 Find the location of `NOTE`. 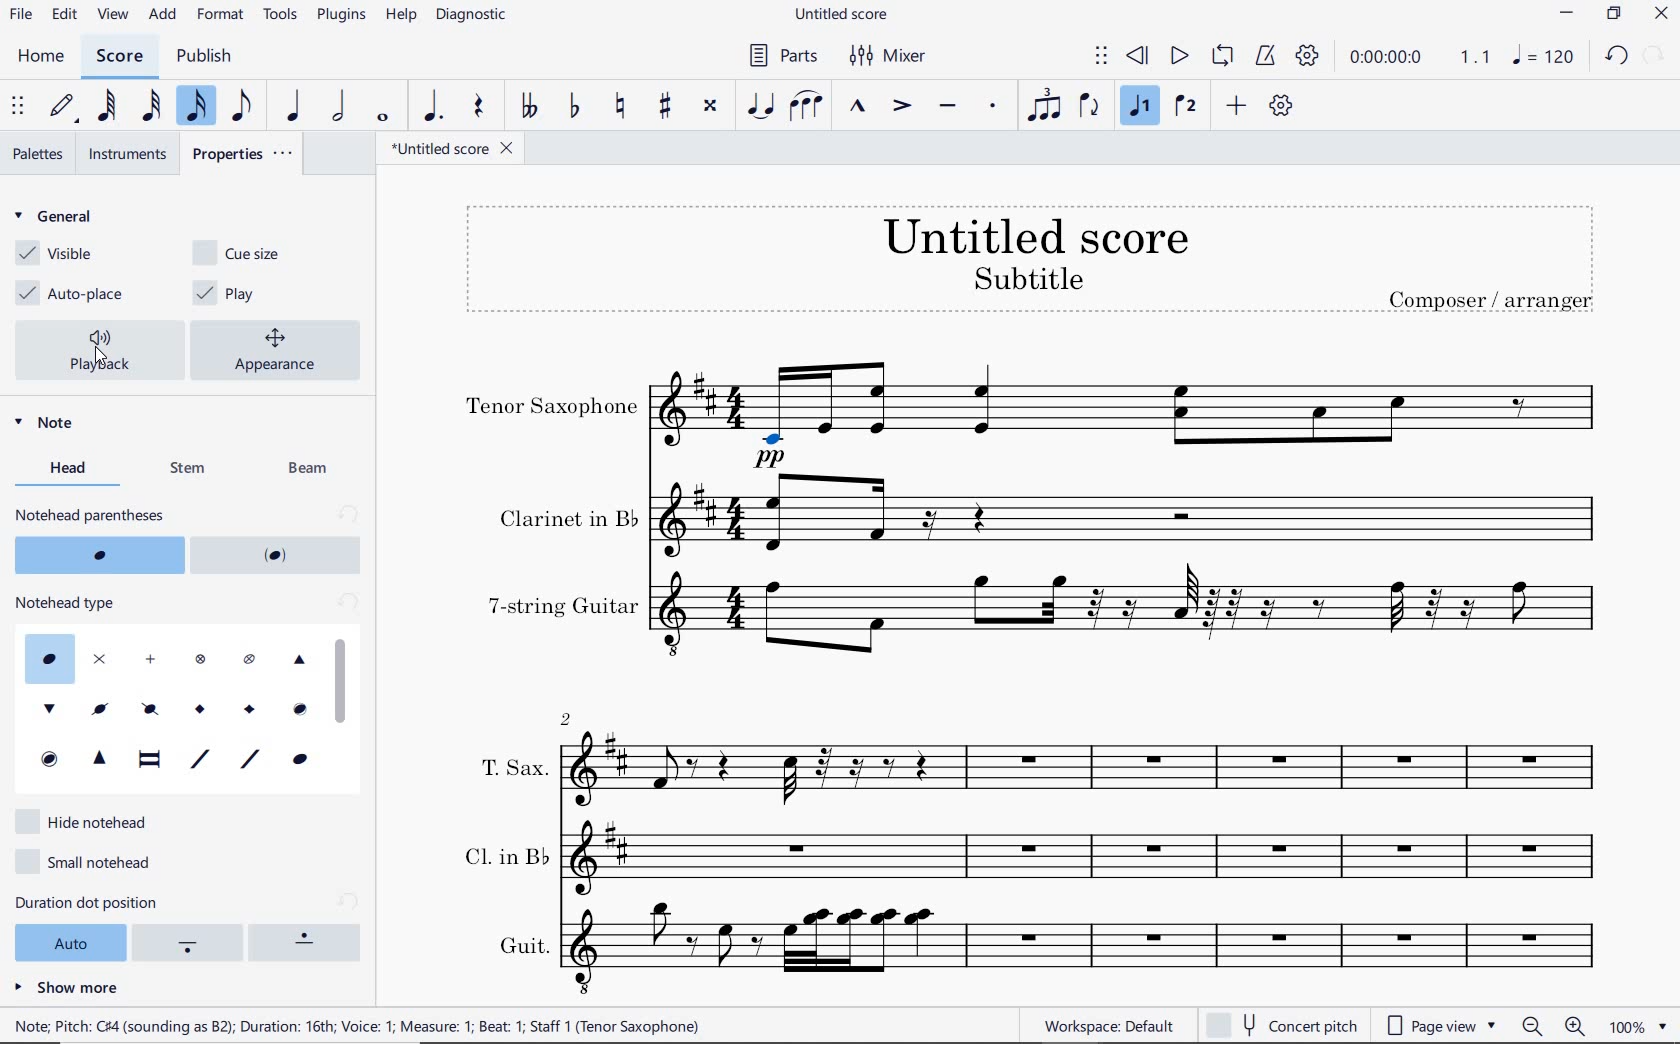

NOTE is located at coordinates (1544, 58).